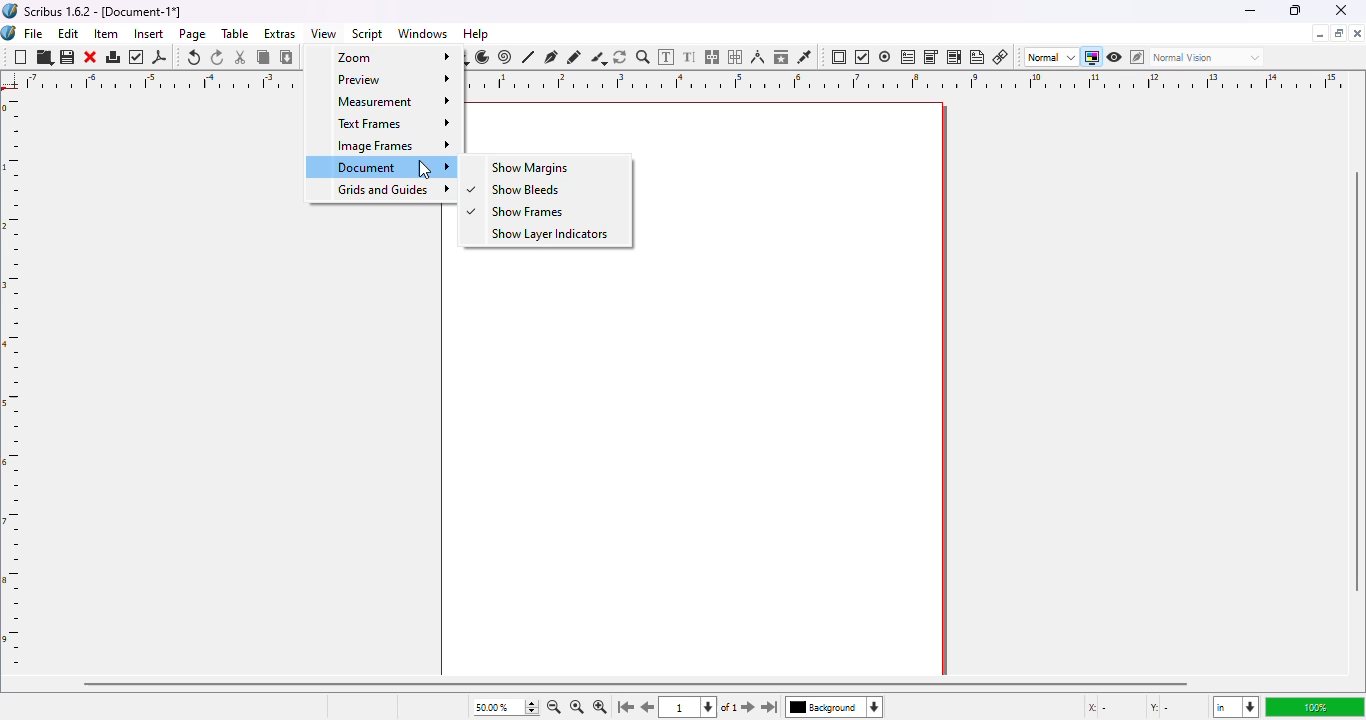 The height and width of the screenshot is (720, 1366). What do you see at coordinates (423, 34) in the screenshot?
I see `windows` at bounding box center [423, 34].